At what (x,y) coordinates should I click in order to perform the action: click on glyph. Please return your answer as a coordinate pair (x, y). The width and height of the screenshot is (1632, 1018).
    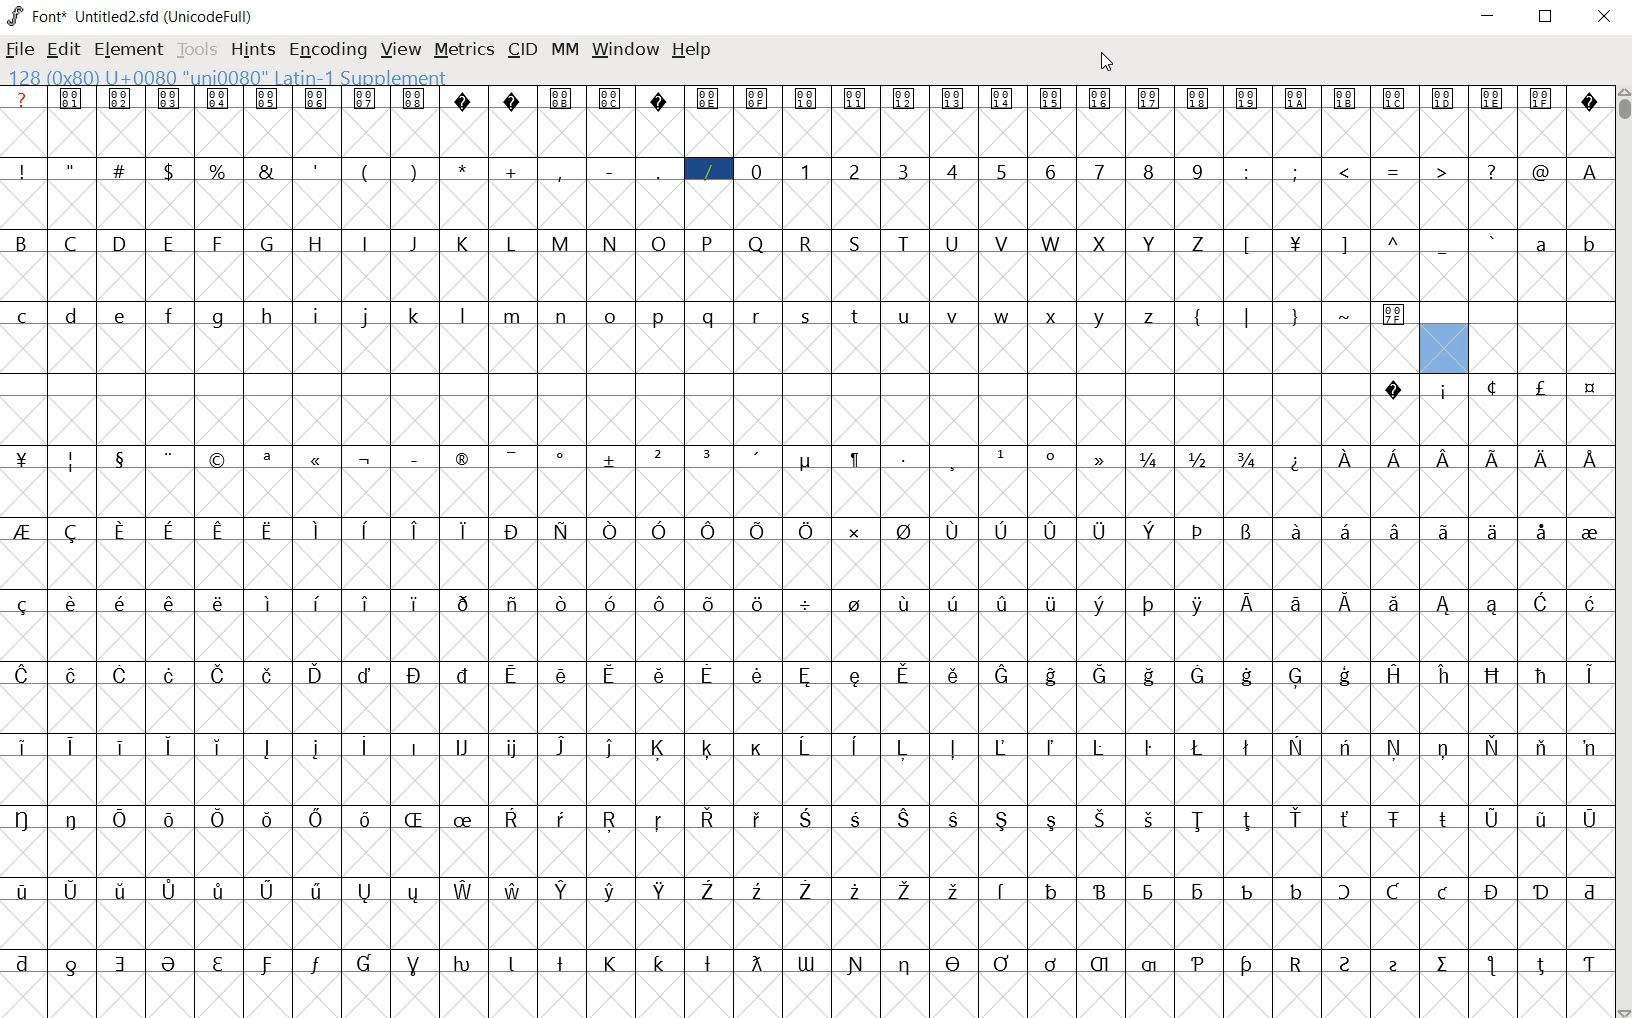
    Looking at the image, I should click on (660, 457).